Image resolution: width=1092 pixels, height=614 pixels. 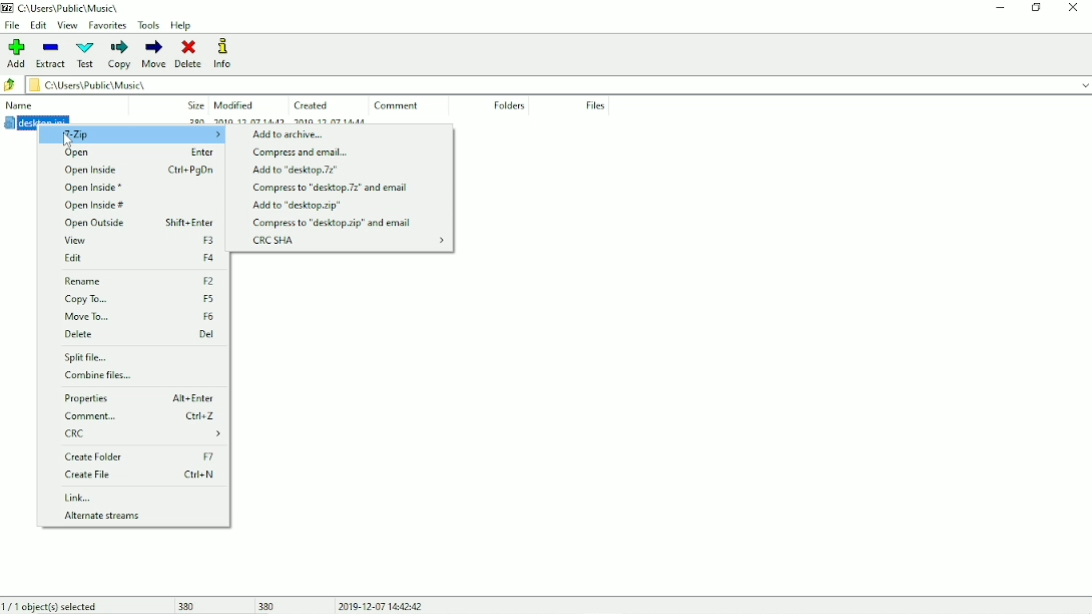 What do you see at coordinates (137, 170) in the screenshot?
I see `Open Inside` at bounding box center [137, 170].